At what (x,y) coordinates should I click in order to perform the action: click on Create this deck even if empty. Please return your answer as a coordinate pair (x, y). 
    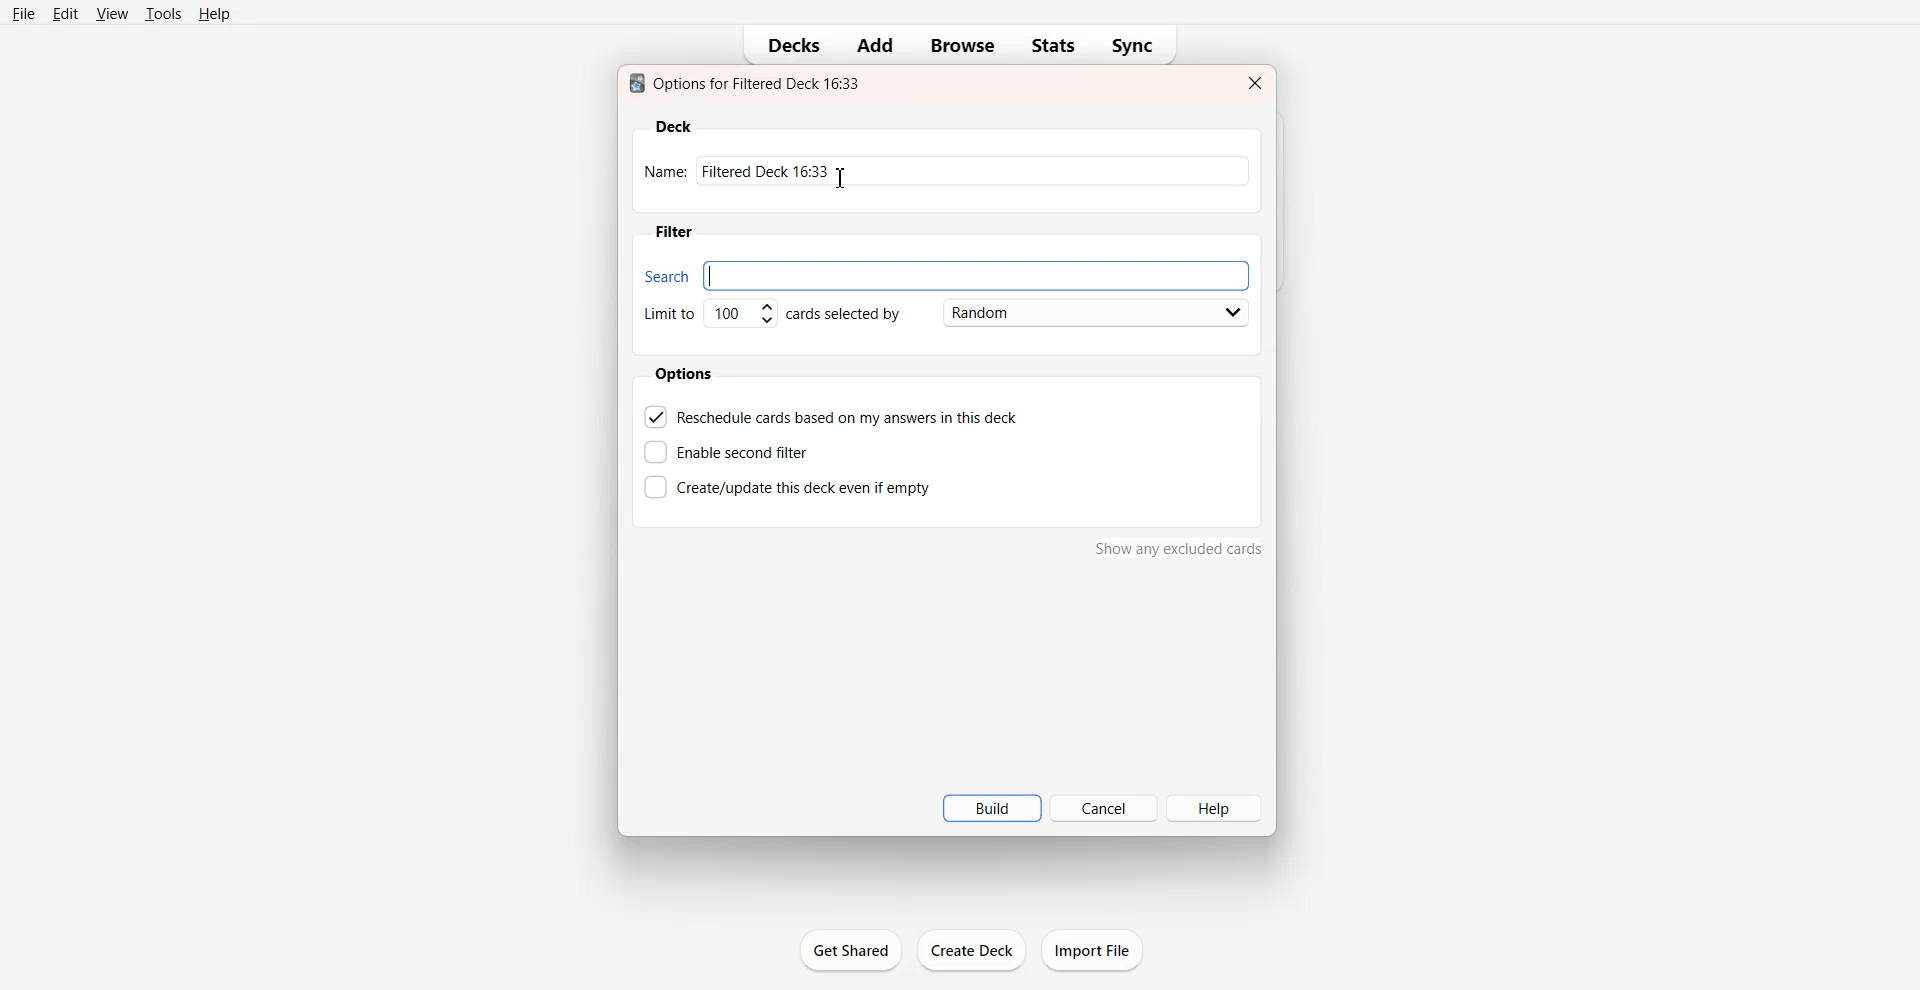
    Looking at the image, I should click on (787, 485).